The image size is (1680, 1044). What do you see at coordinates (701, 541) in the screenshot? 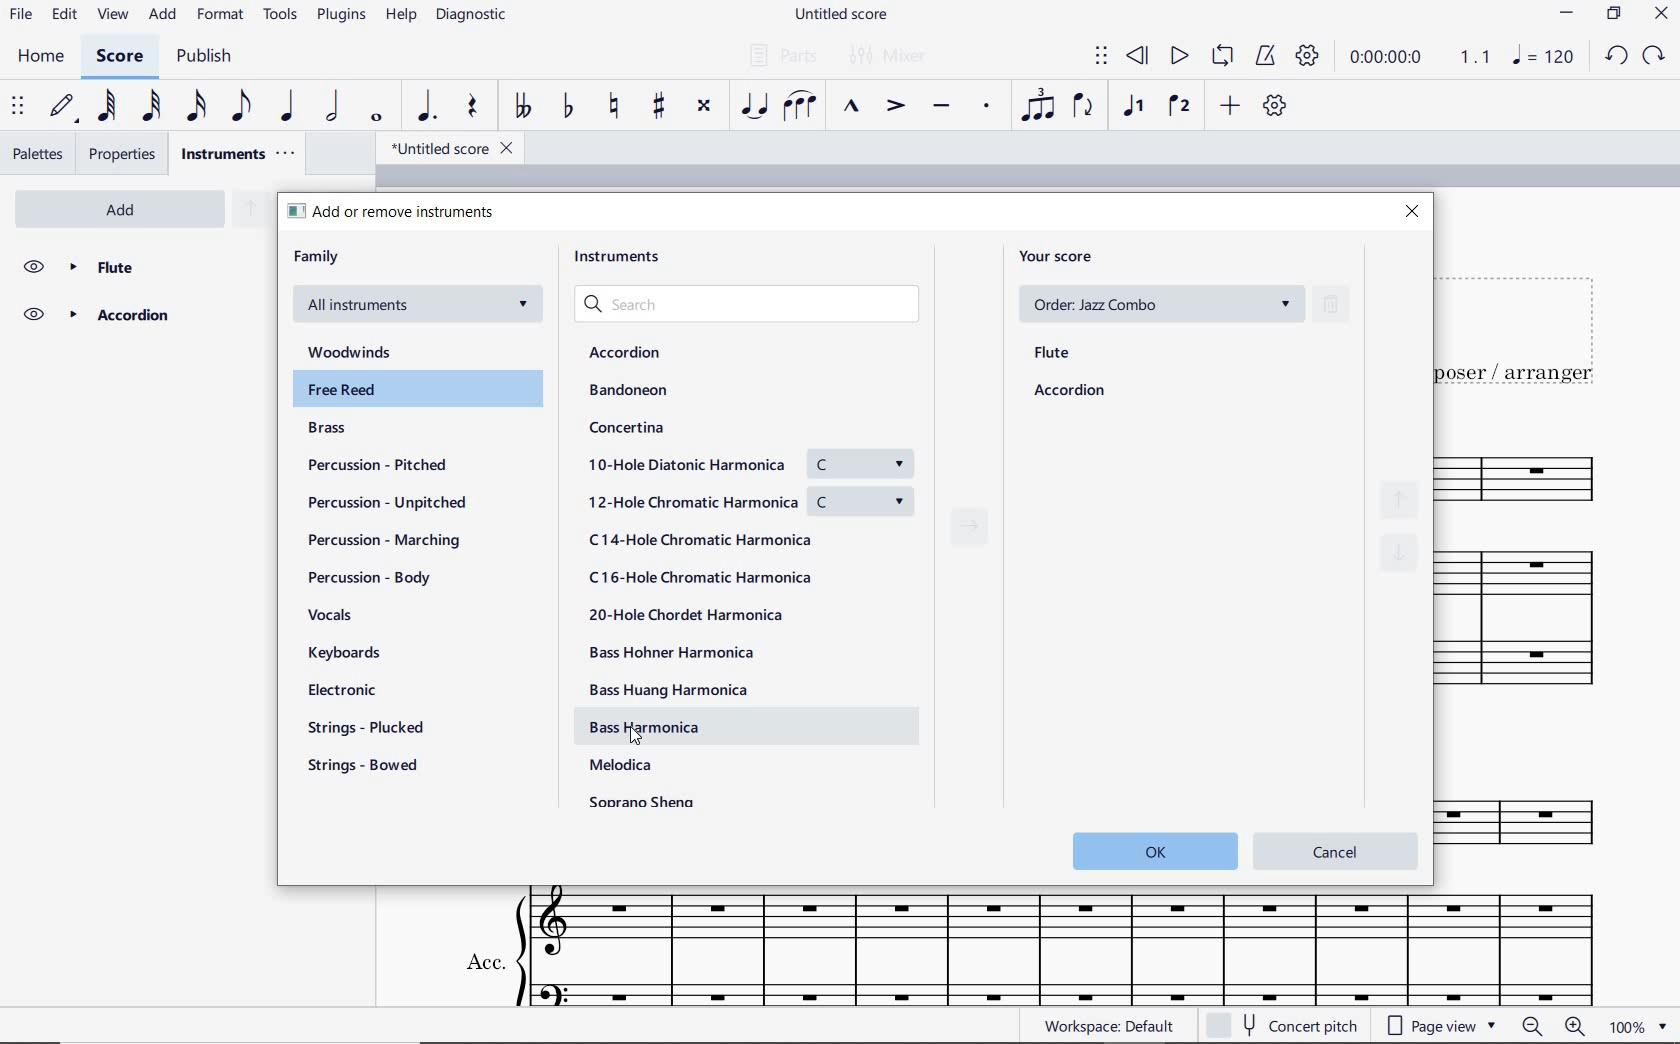
I see `C14-Hole Chromatic Harmonica` at bounding box center [701, 541].